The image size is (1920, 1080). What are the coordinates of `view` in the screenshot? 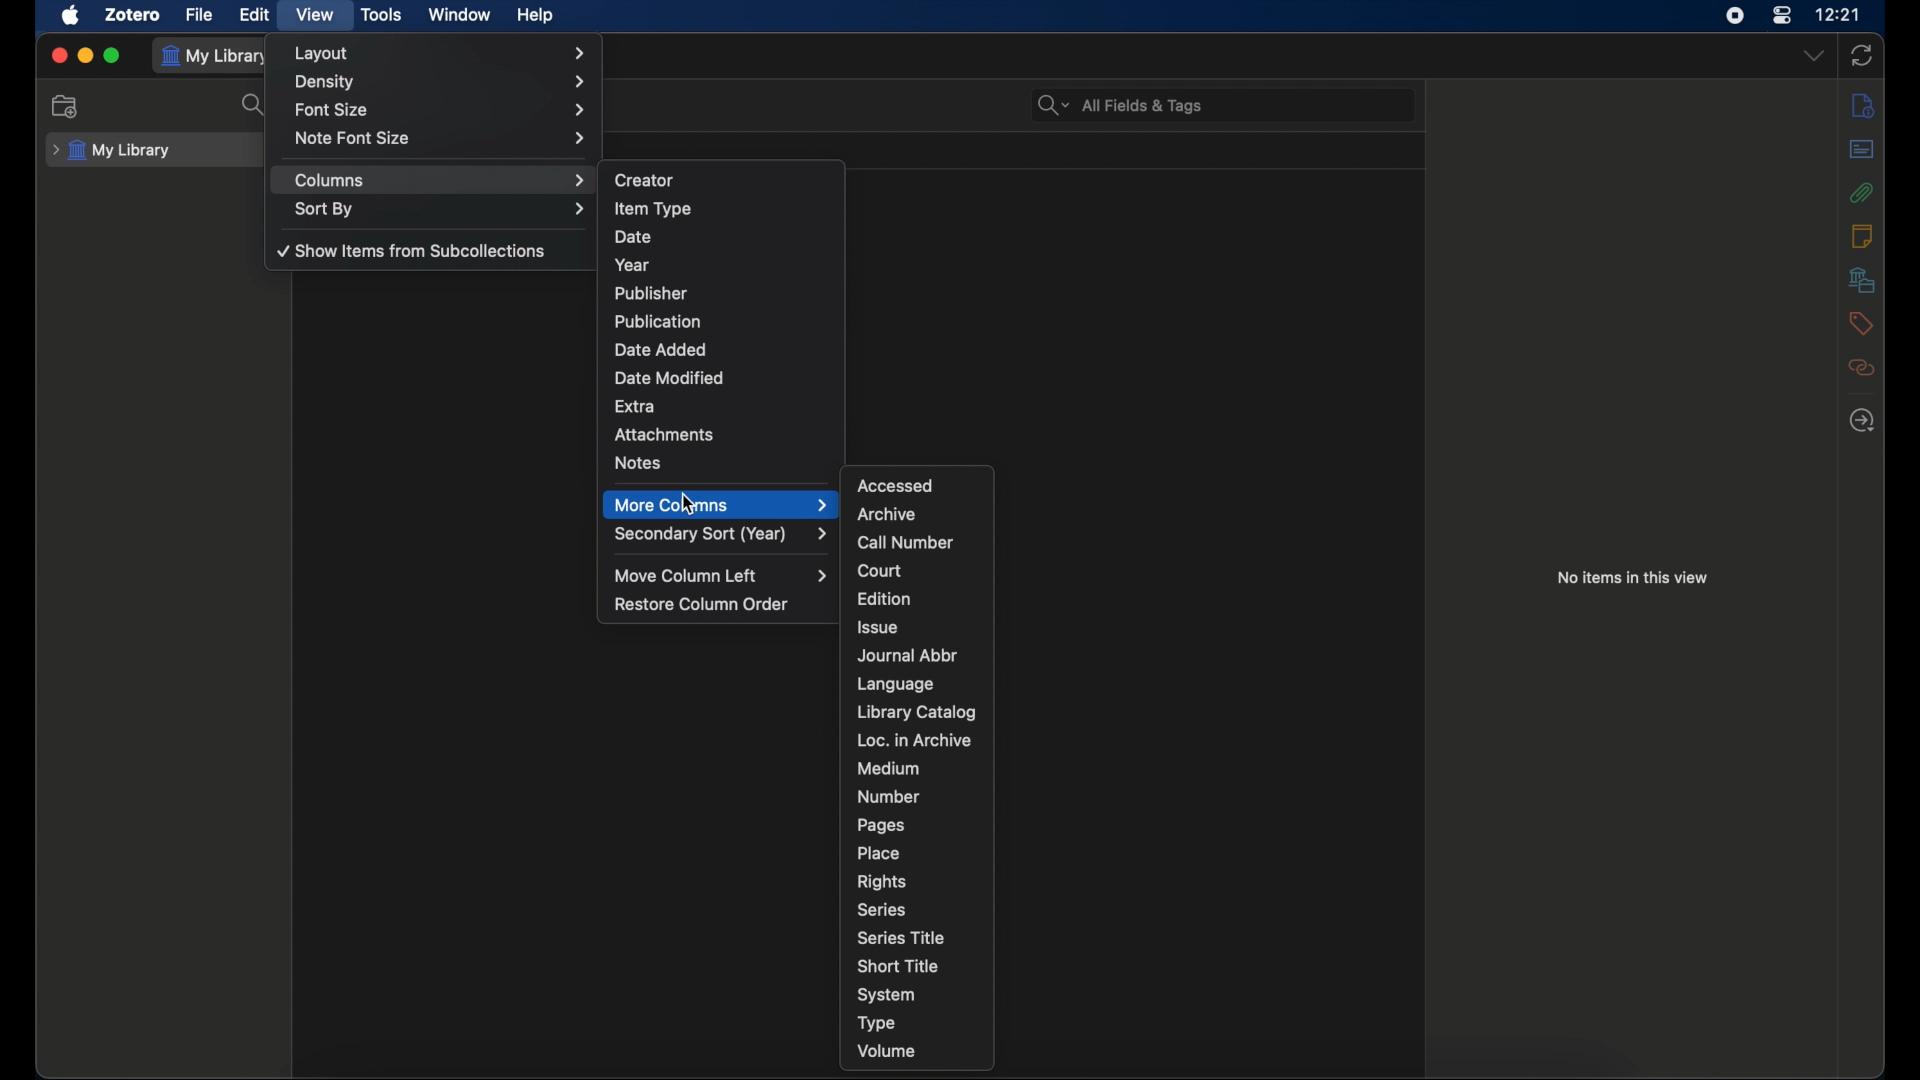 It's located at (316, 15).